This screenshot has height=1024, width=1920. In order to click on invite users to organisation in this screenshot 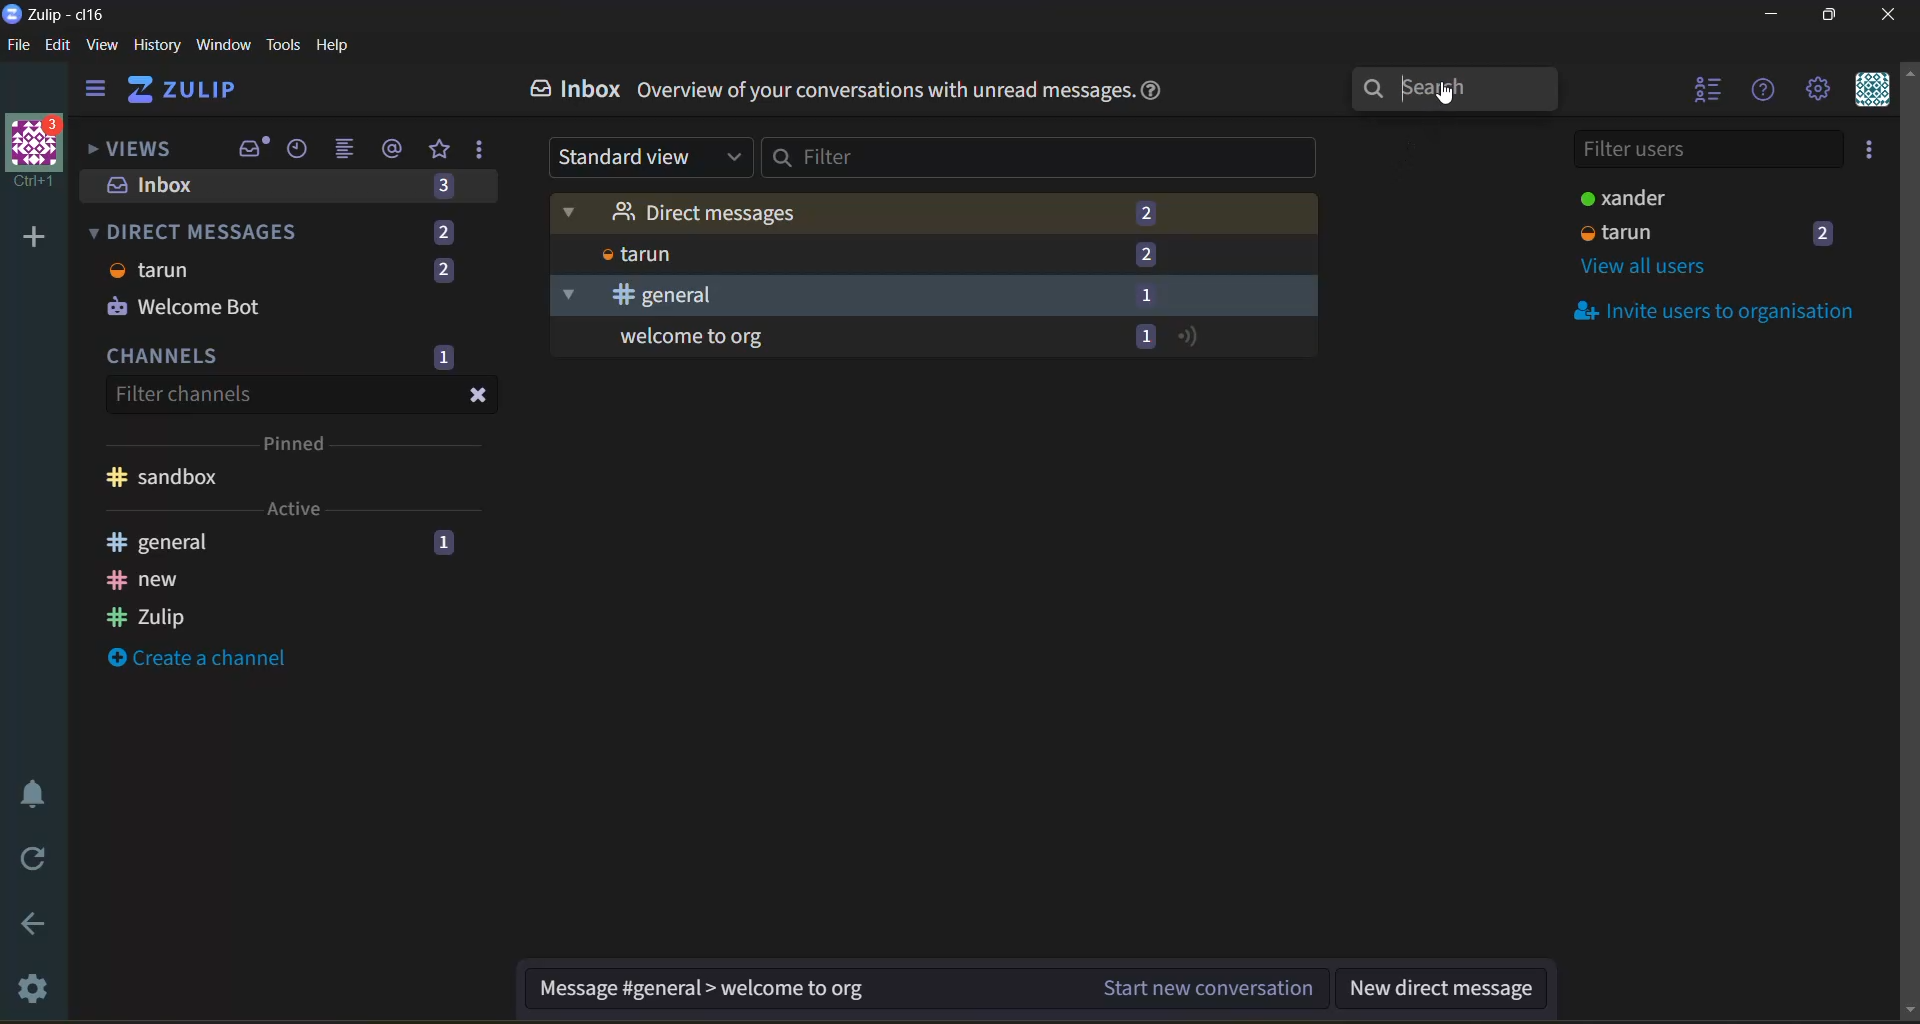, I will do `click(1705, 309)`.